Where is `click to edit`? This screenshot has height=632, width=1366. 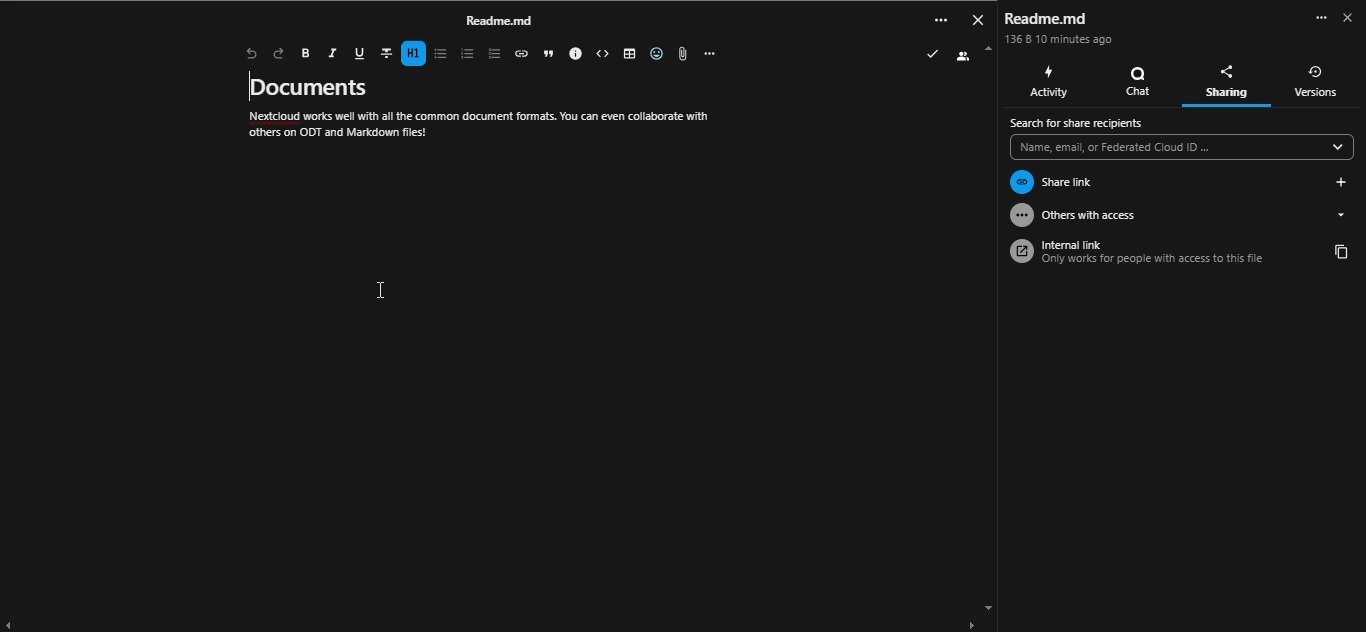 click to edit is located at coordinates (380, 289).